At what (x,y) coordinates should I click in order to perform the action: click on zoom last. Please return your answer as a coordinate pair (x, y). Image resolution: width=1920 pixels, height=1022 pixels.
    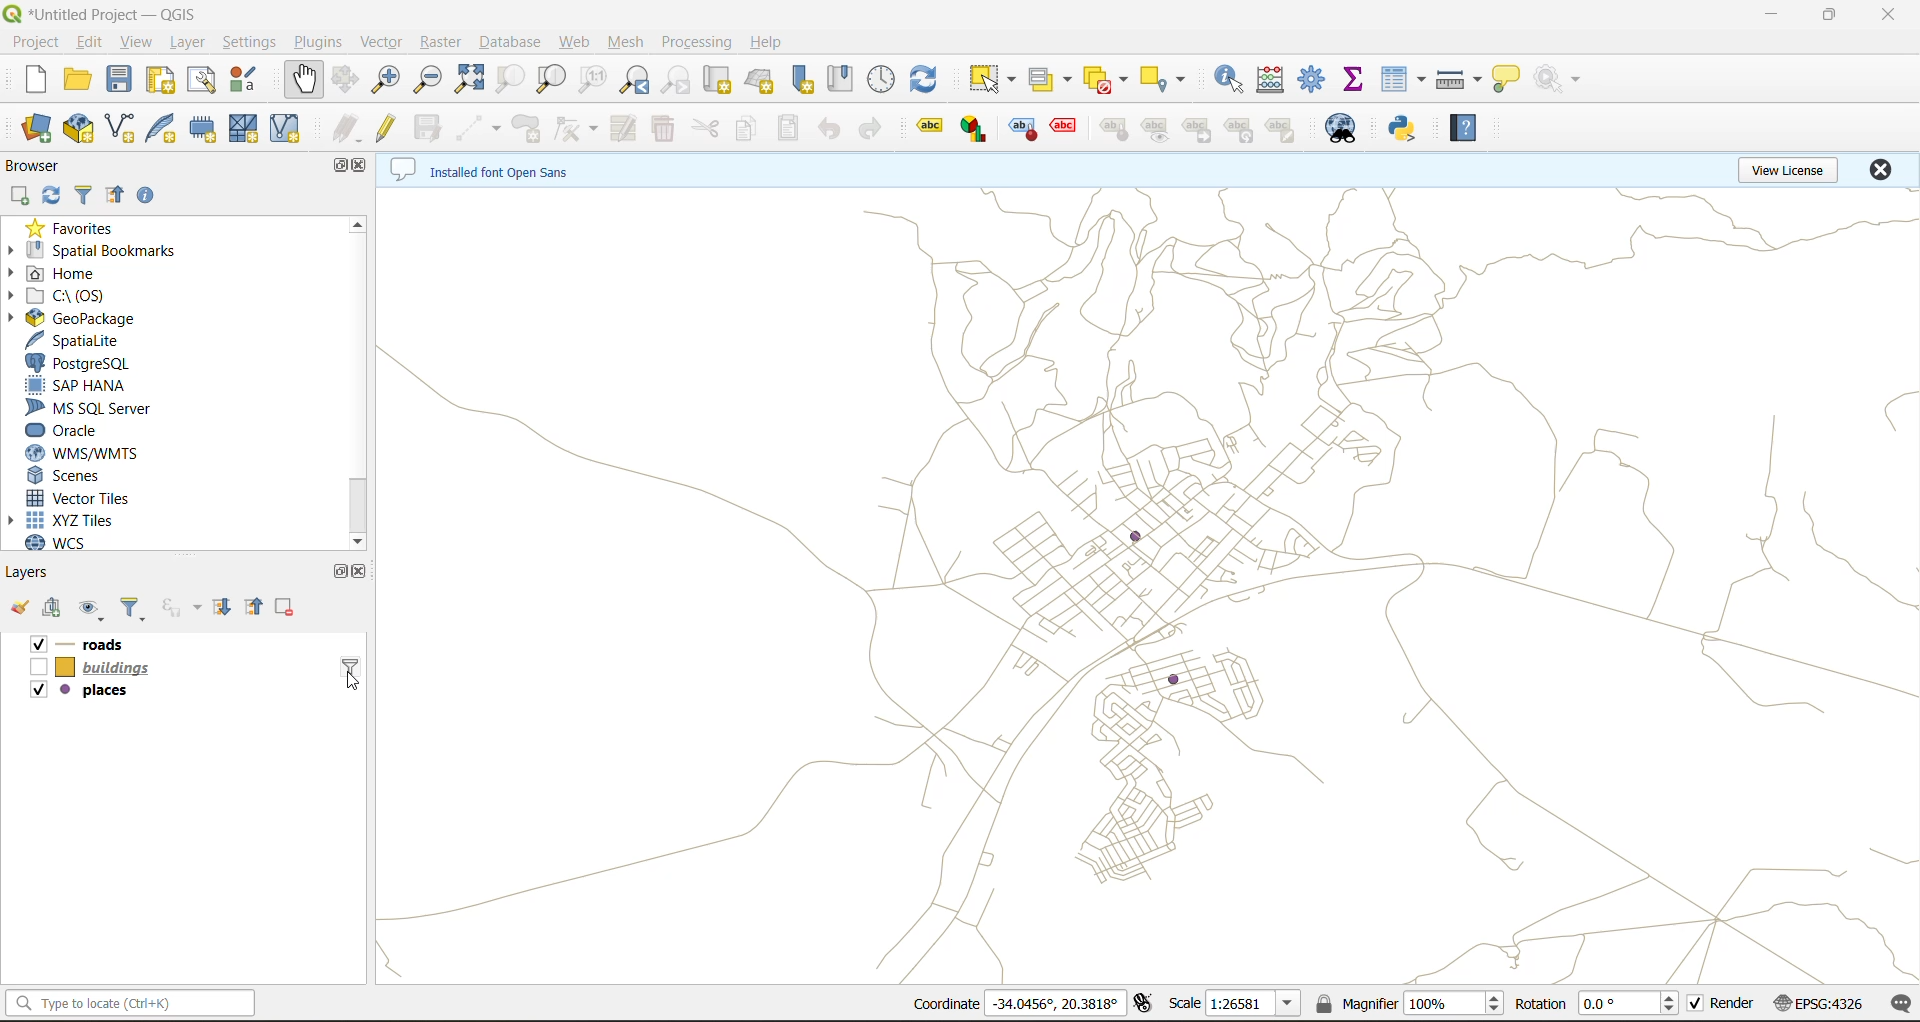
    Looking at the image, I should click on (636, 80).